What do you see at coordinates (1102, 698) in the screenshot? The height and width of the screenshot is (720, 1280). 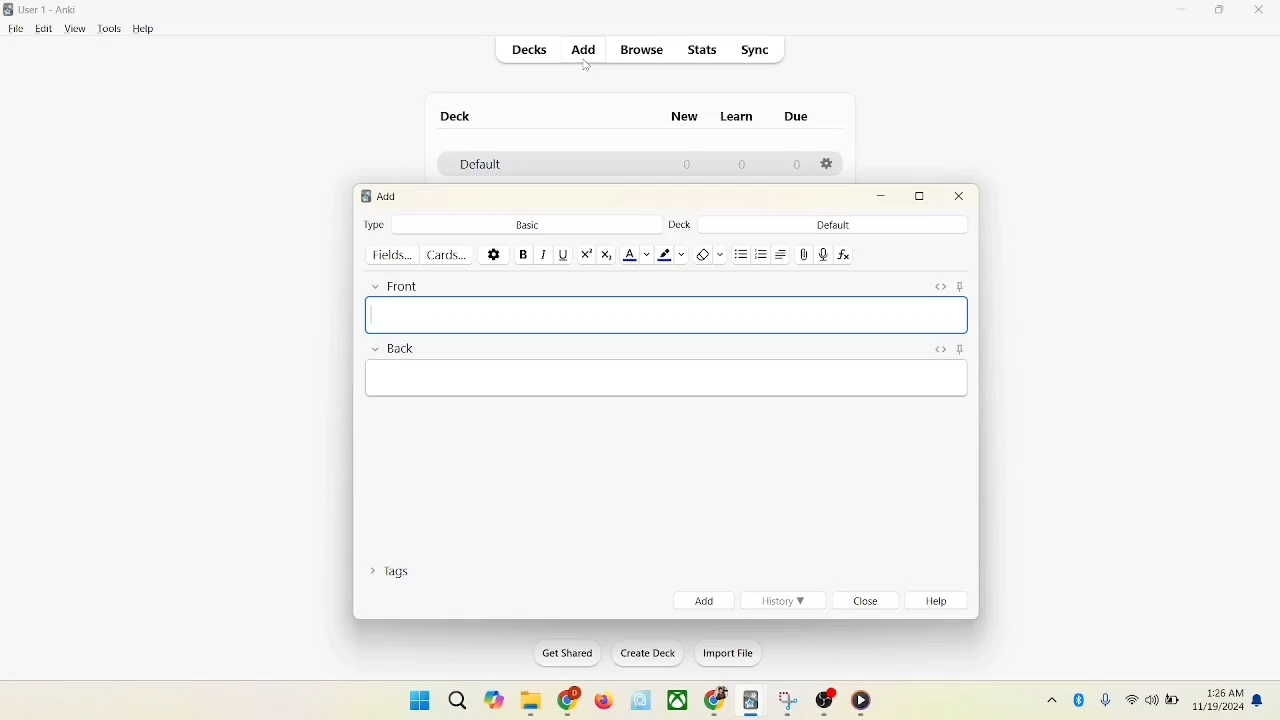 I see `microphone` at bounding box center [1102, 698].